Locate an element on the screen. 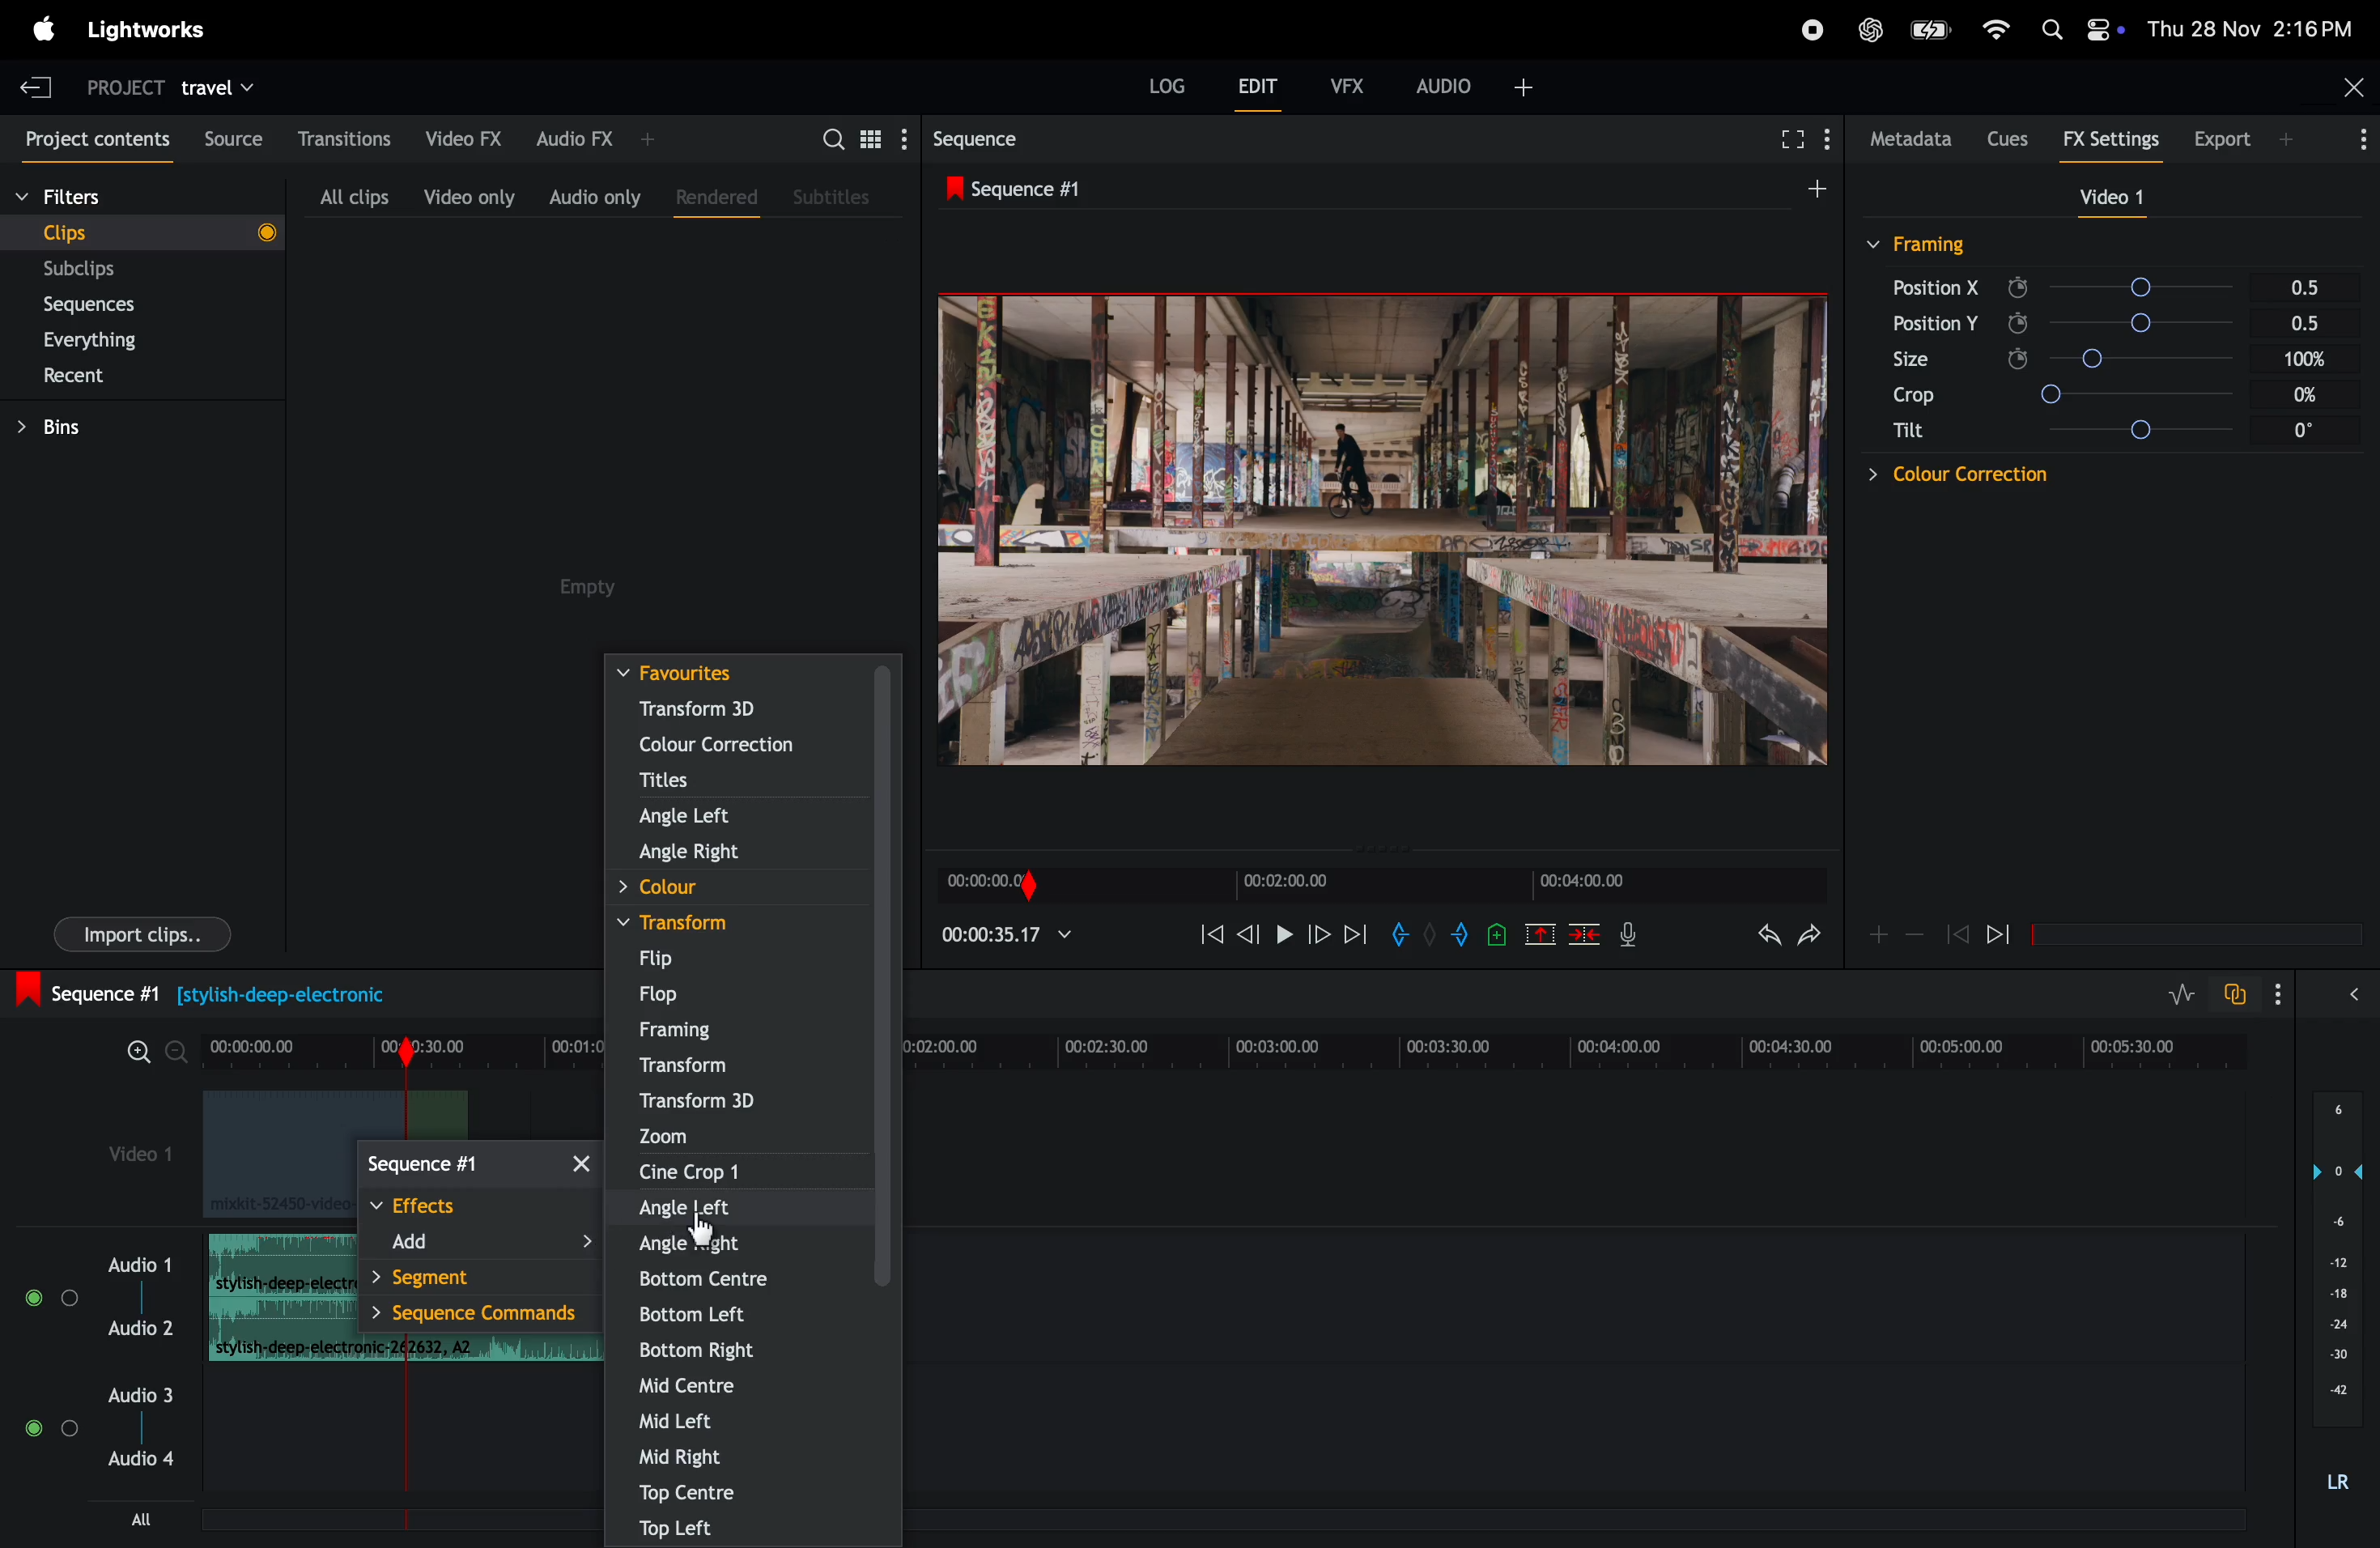  options is located at coordinates (2291, 995).